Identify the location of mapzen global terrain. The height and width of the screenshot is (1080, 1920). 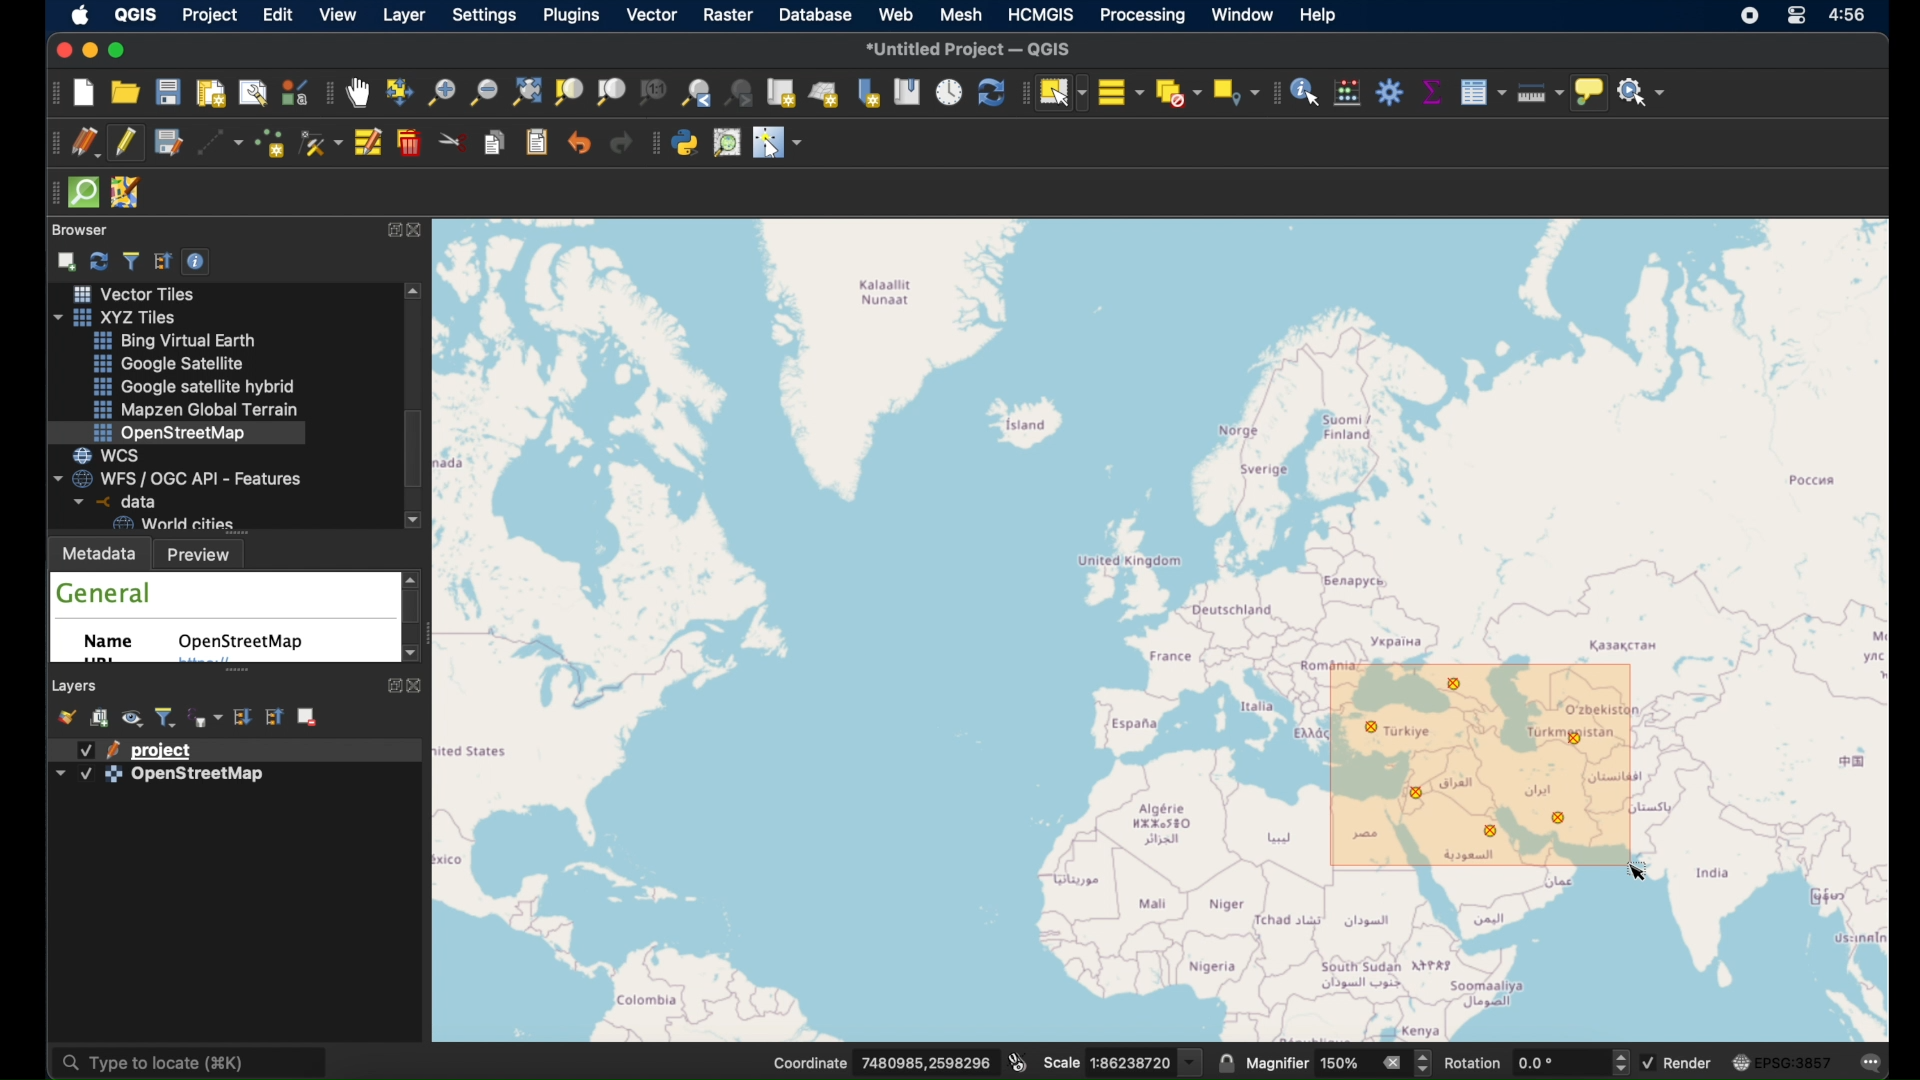
(199, 410).